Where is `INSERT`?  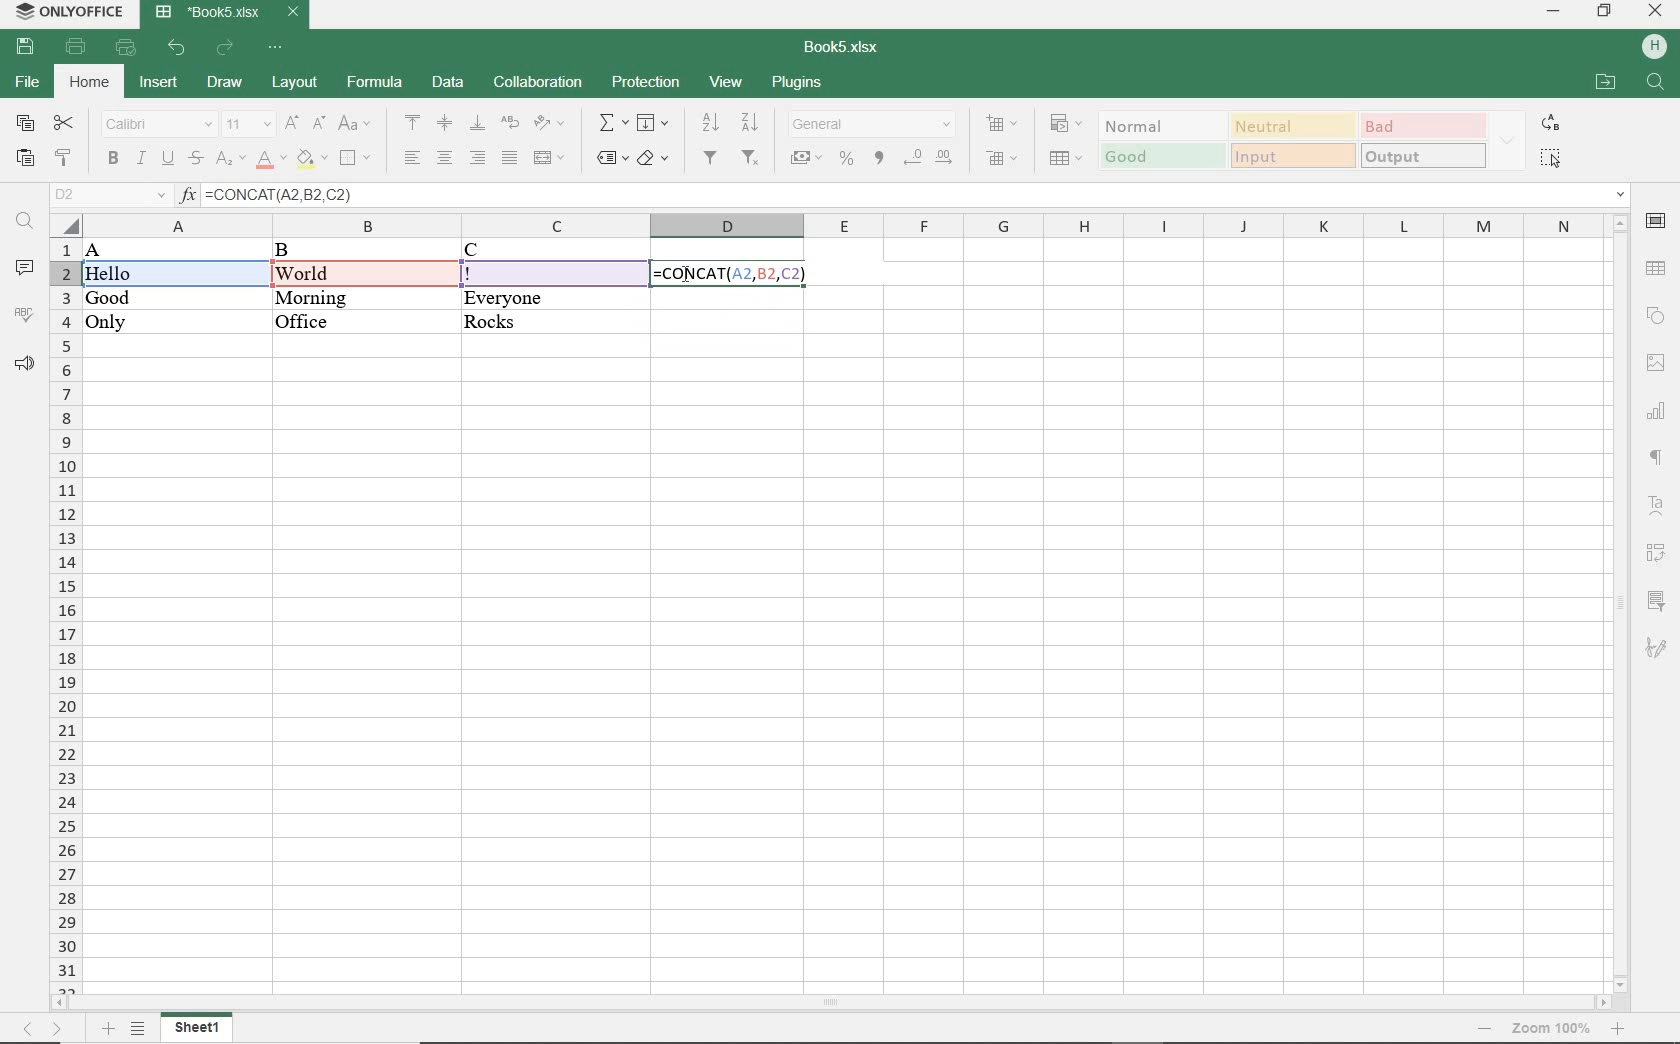
INSERT is located at coordinates (160, 81).